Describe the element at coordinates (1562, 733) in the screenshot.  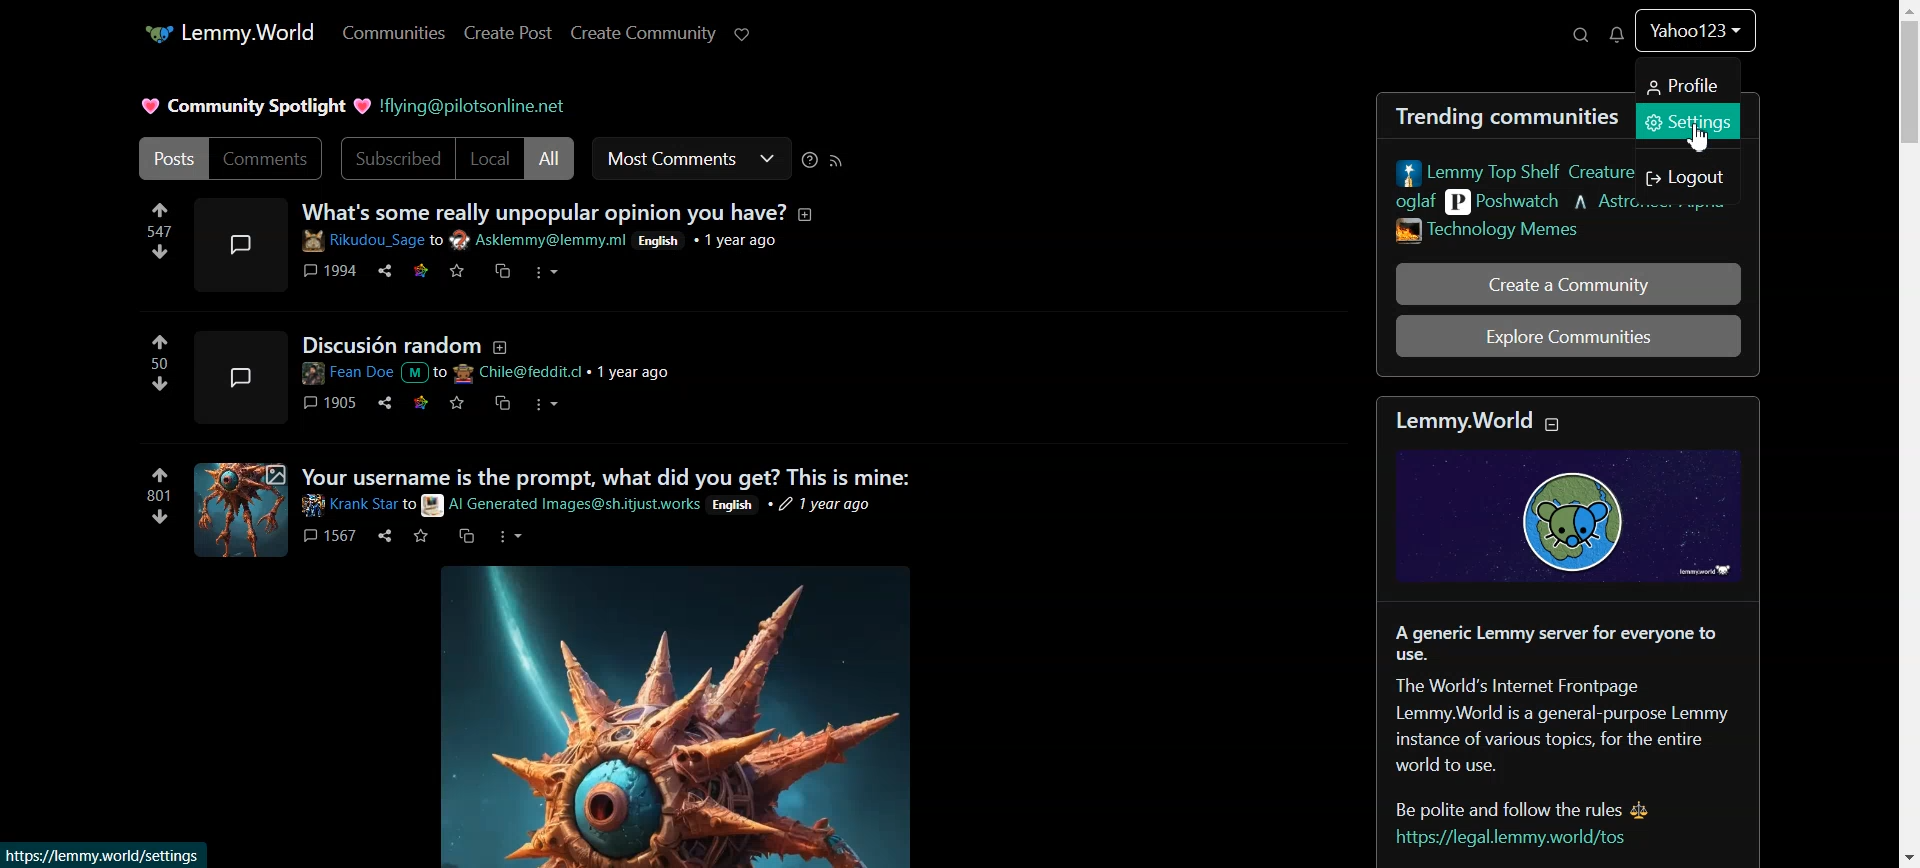
I see `Lemmy server guidelines` at that location.